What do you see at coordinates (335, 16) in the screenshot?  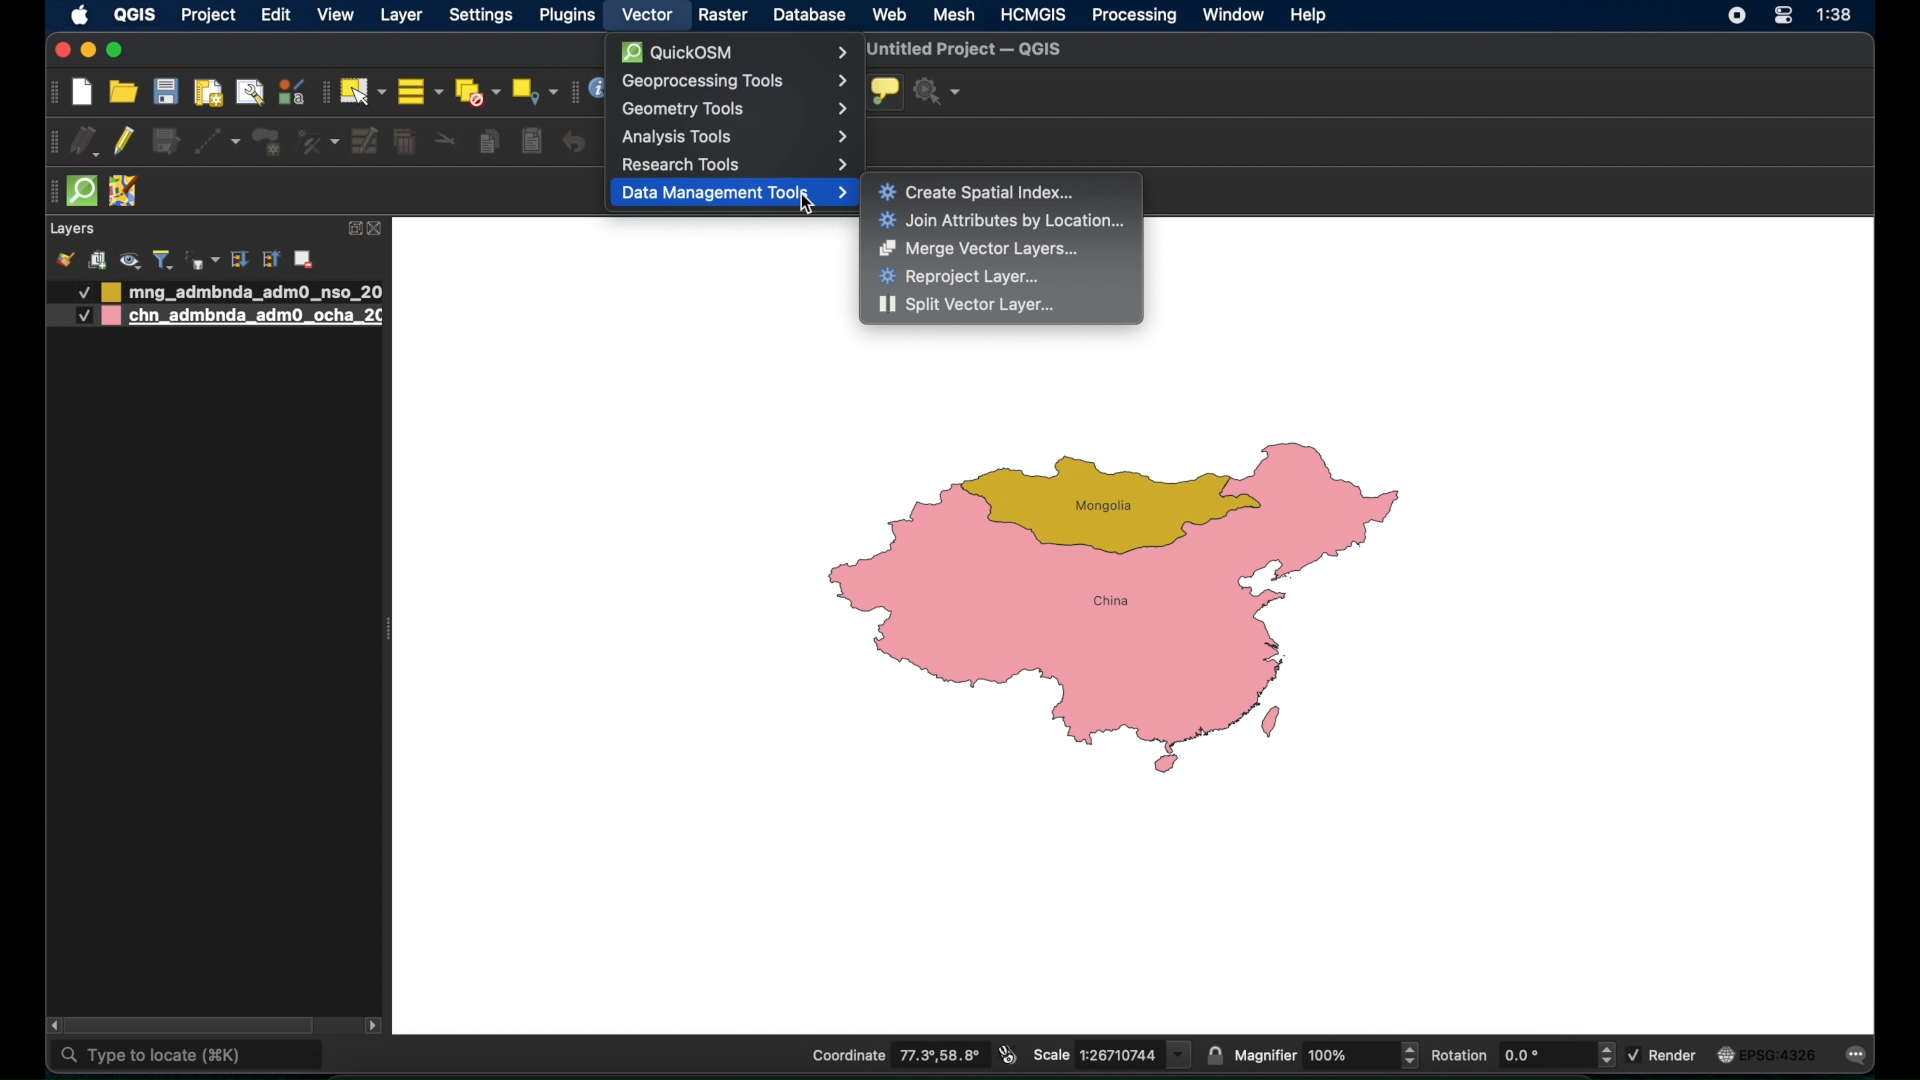 I see `view` at bounding box center [335, 16].